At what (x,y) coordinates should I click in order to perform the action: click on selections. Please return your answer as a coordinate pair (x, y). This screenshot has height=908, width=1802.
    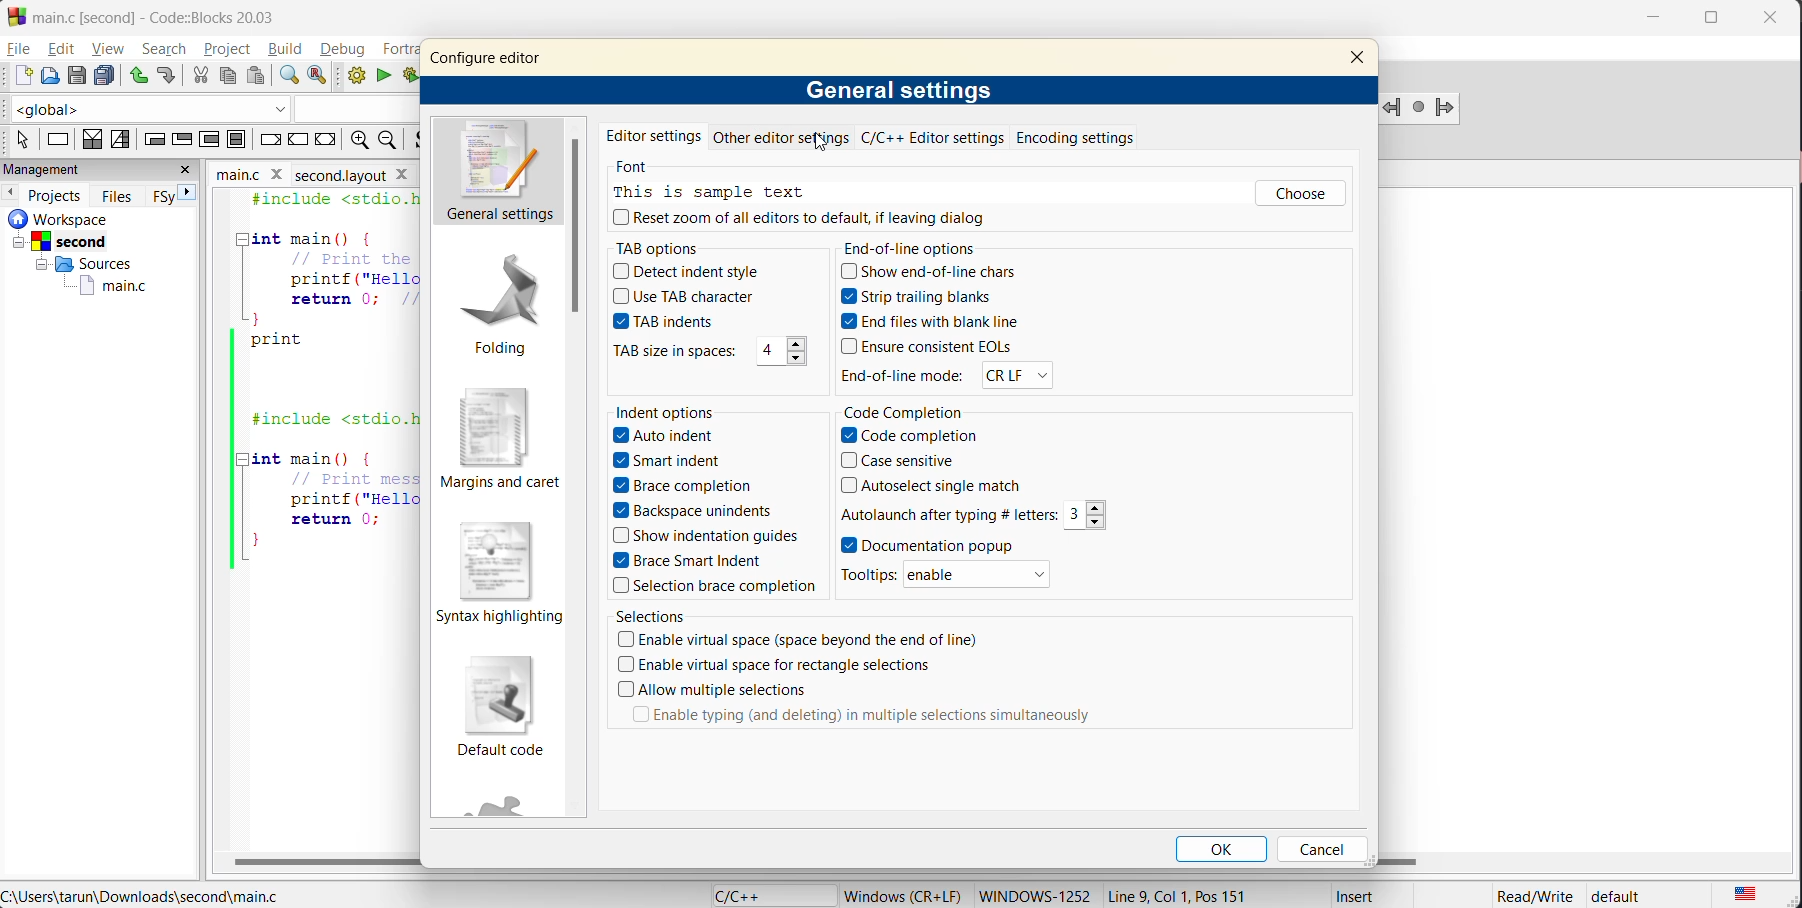
    Looking at the image, I should click on (894, 617).